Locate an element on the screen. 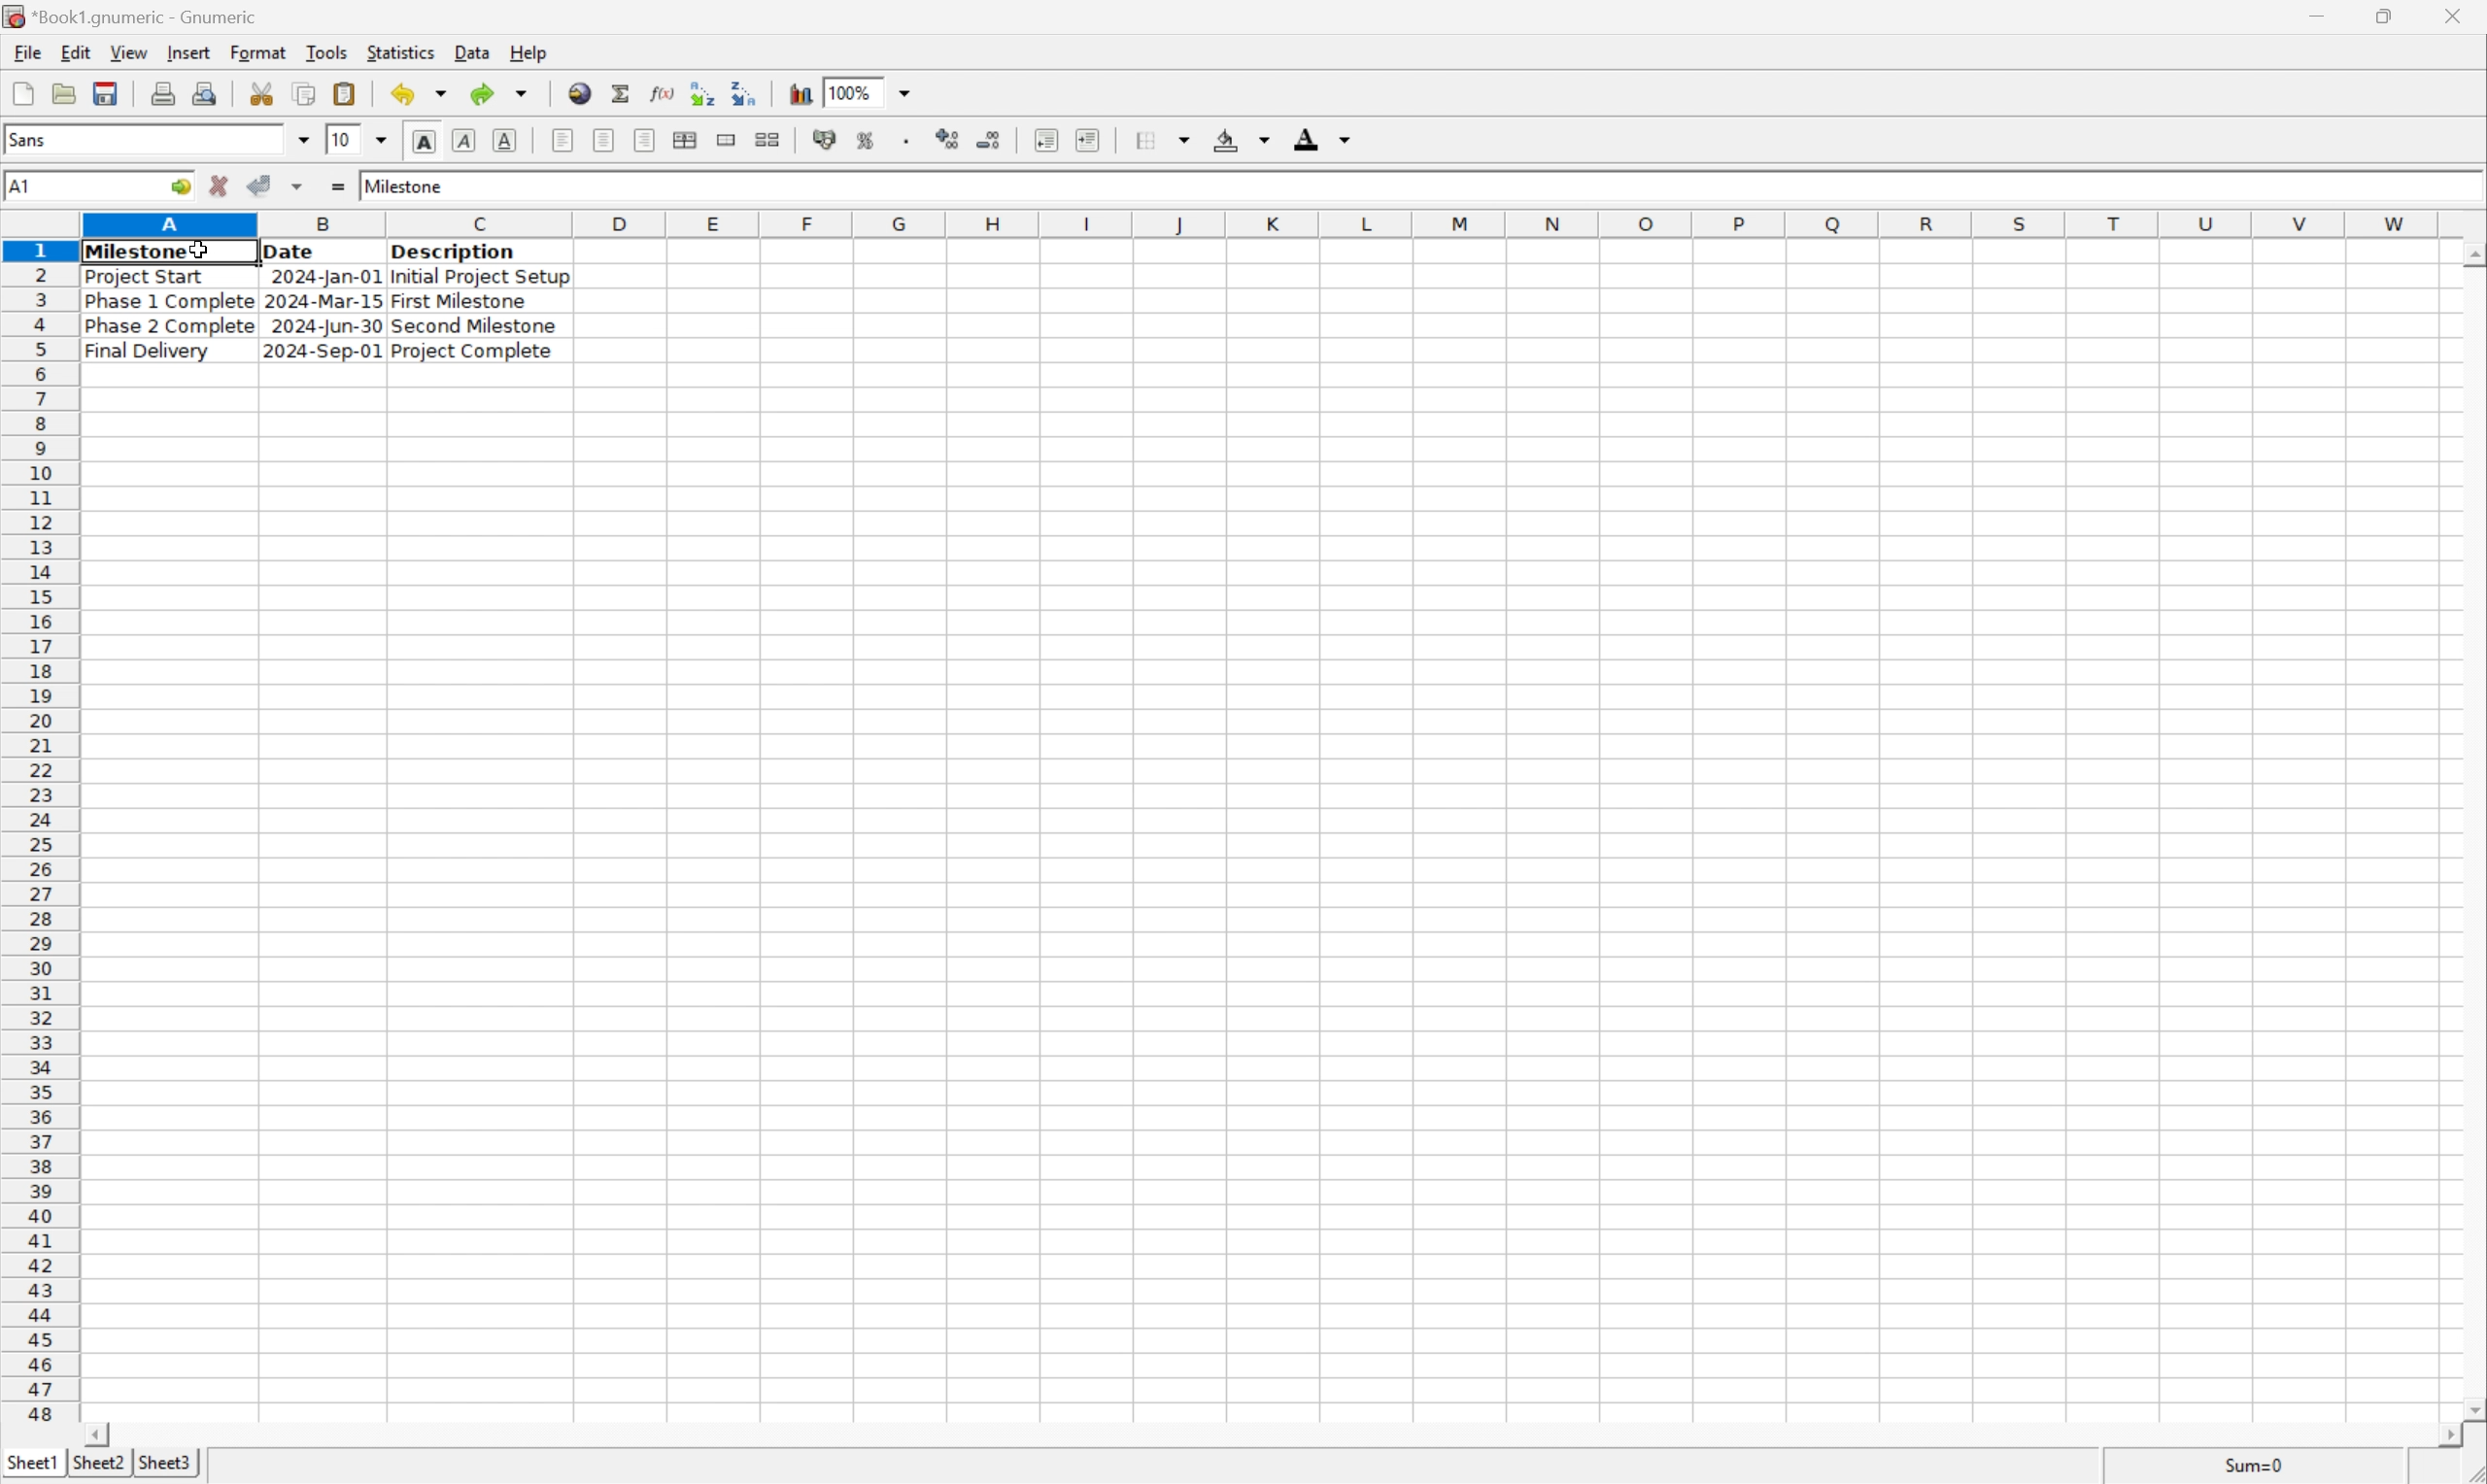  column names is located at coordinates (1264, 223).